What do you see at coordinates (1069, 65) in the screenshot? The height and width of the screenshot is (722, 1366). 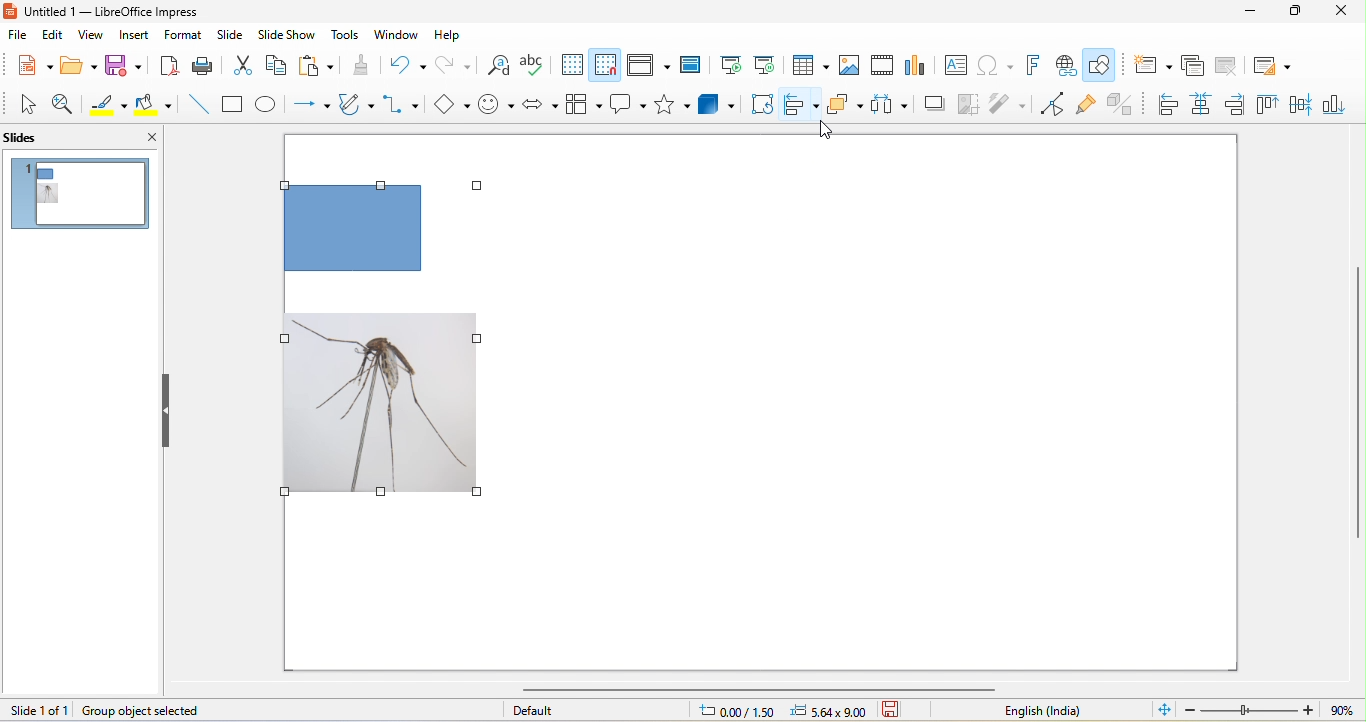 I see `hyperlink` at bounding box center [1069, 65].